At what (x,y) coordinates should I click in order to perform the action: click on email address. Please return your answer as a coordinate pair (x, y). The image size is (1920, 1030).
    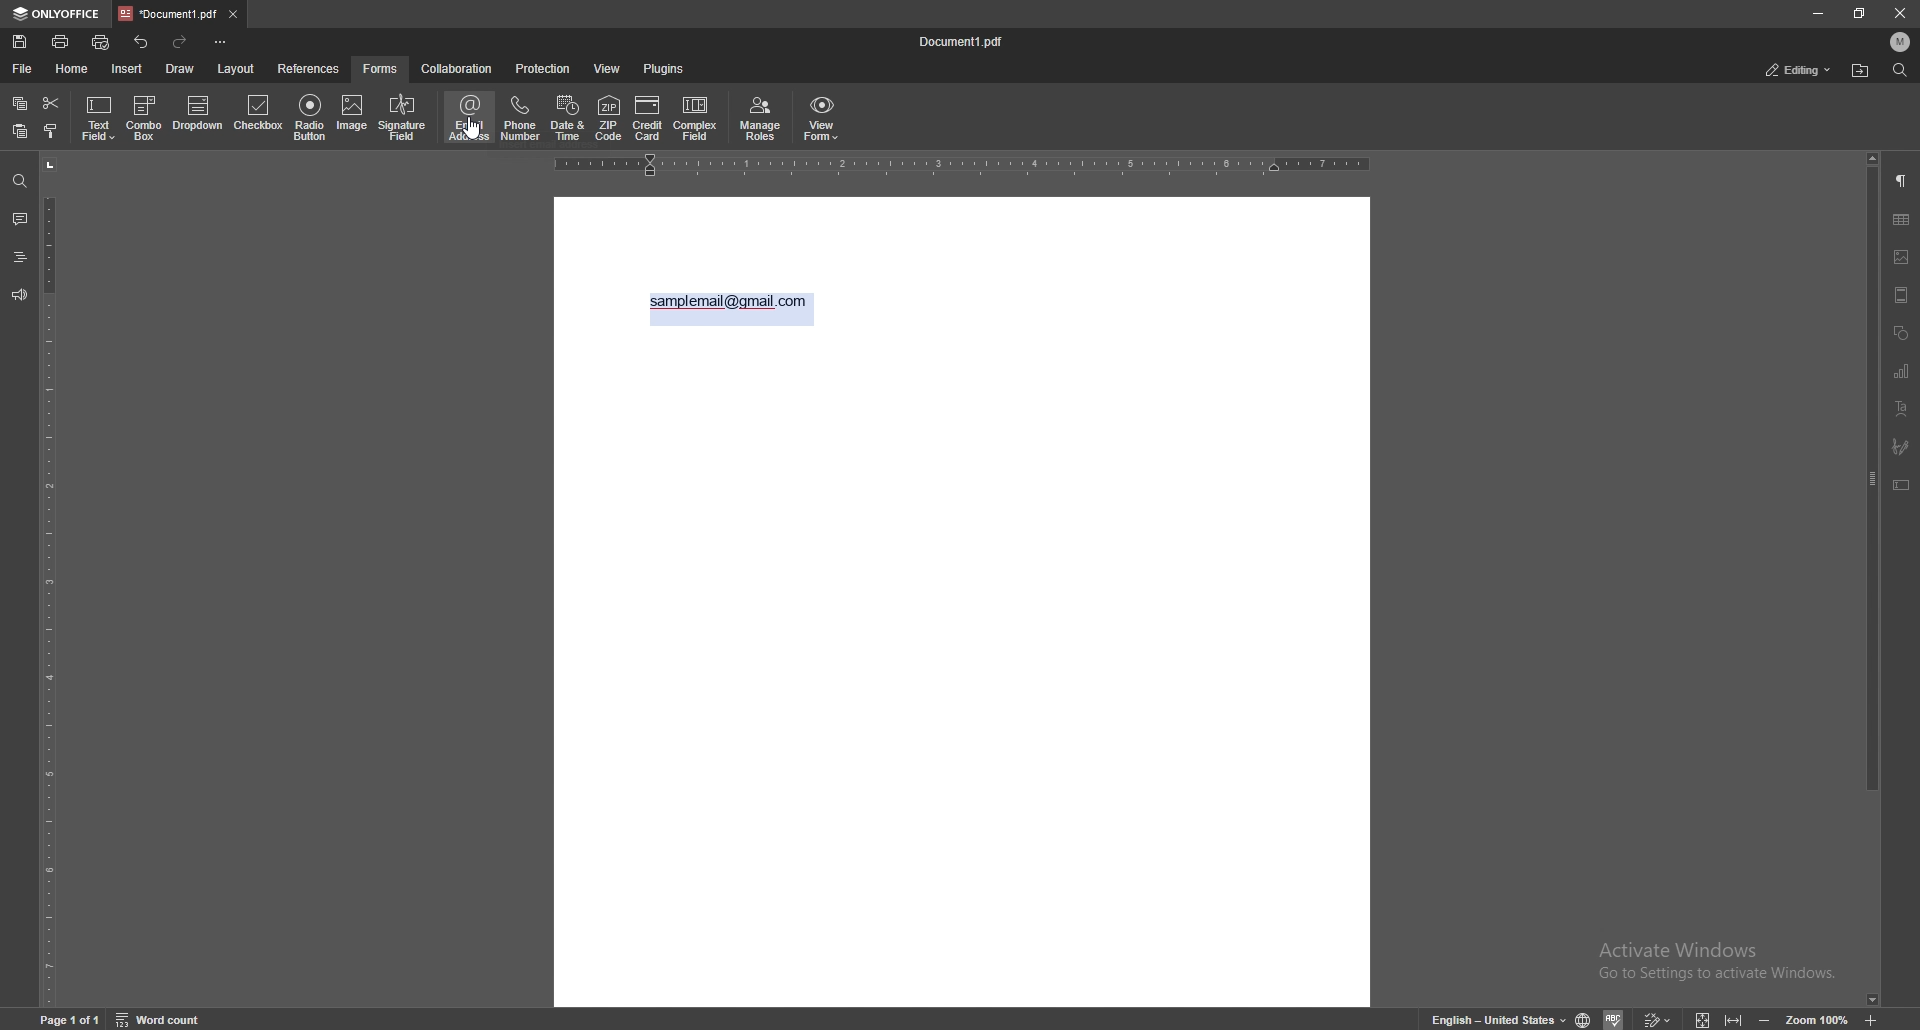
    Looking at the image, I should click on (471, 117).